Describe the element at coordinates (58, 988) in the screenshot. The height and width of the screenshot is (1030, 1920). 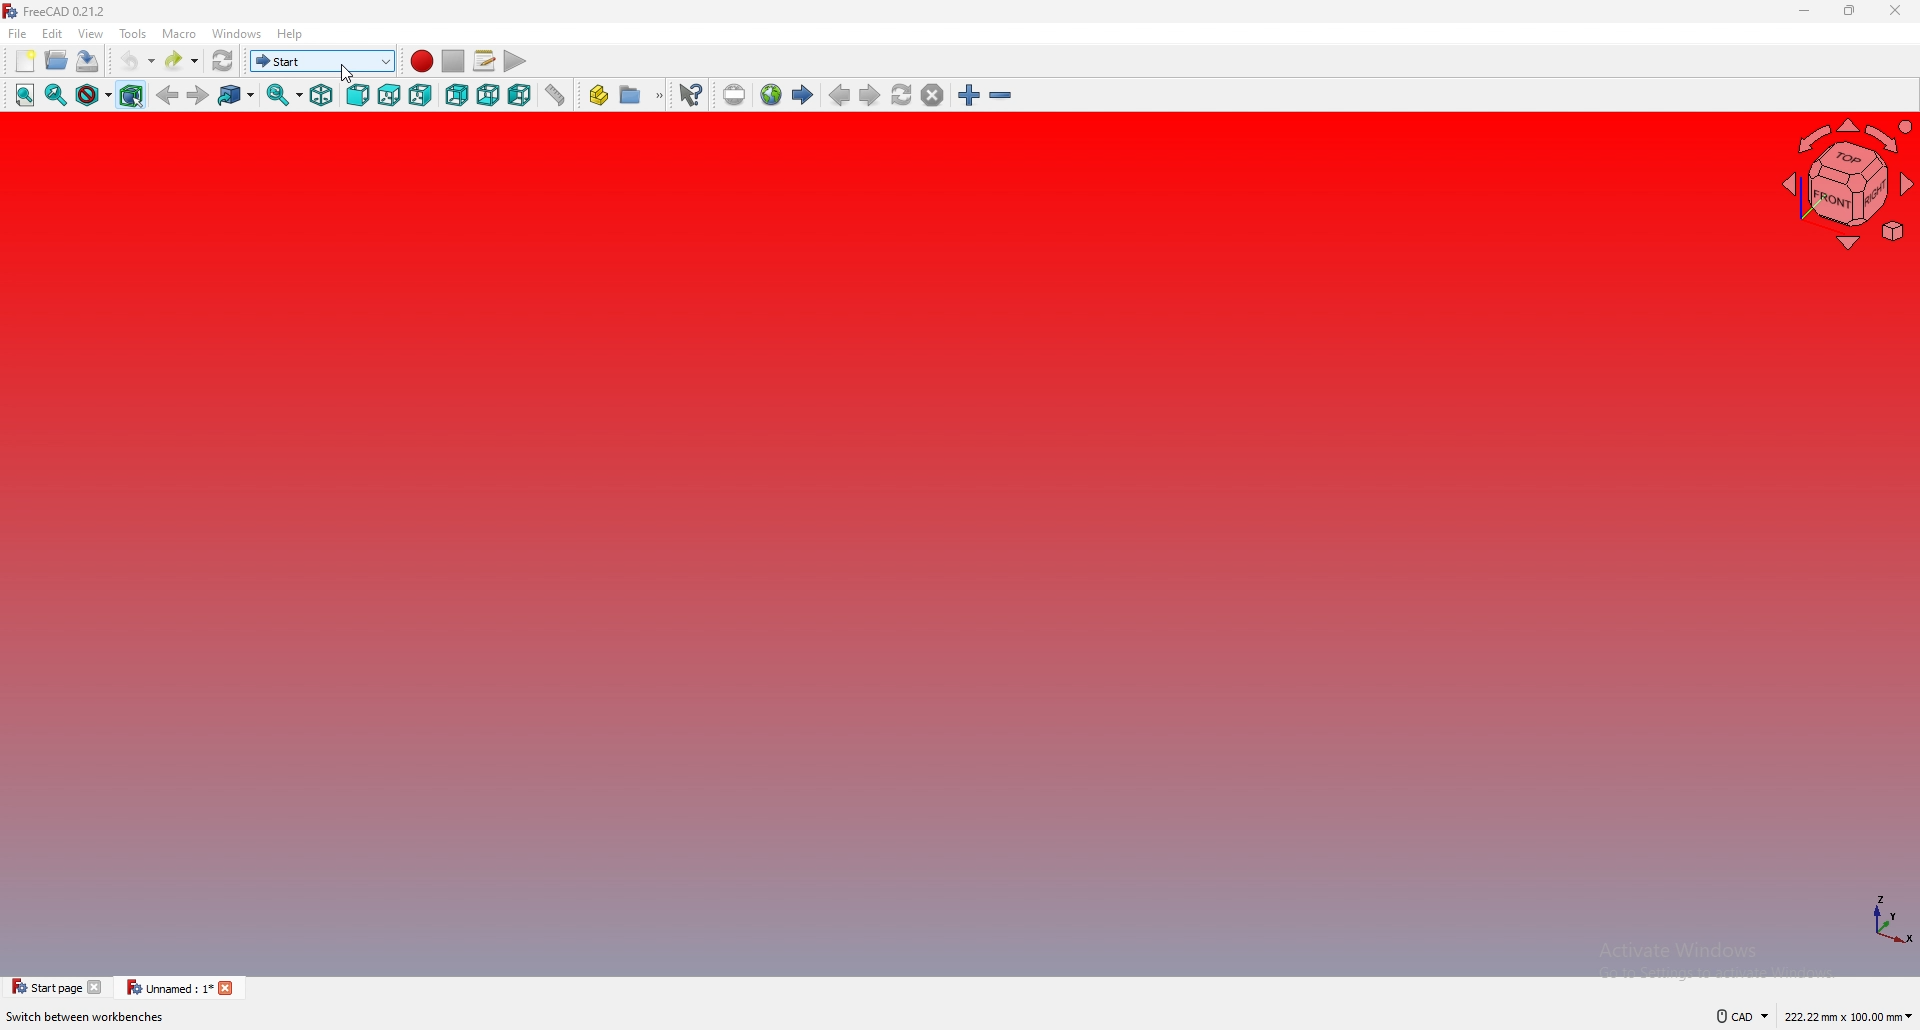
I see `tab 1` at that location.